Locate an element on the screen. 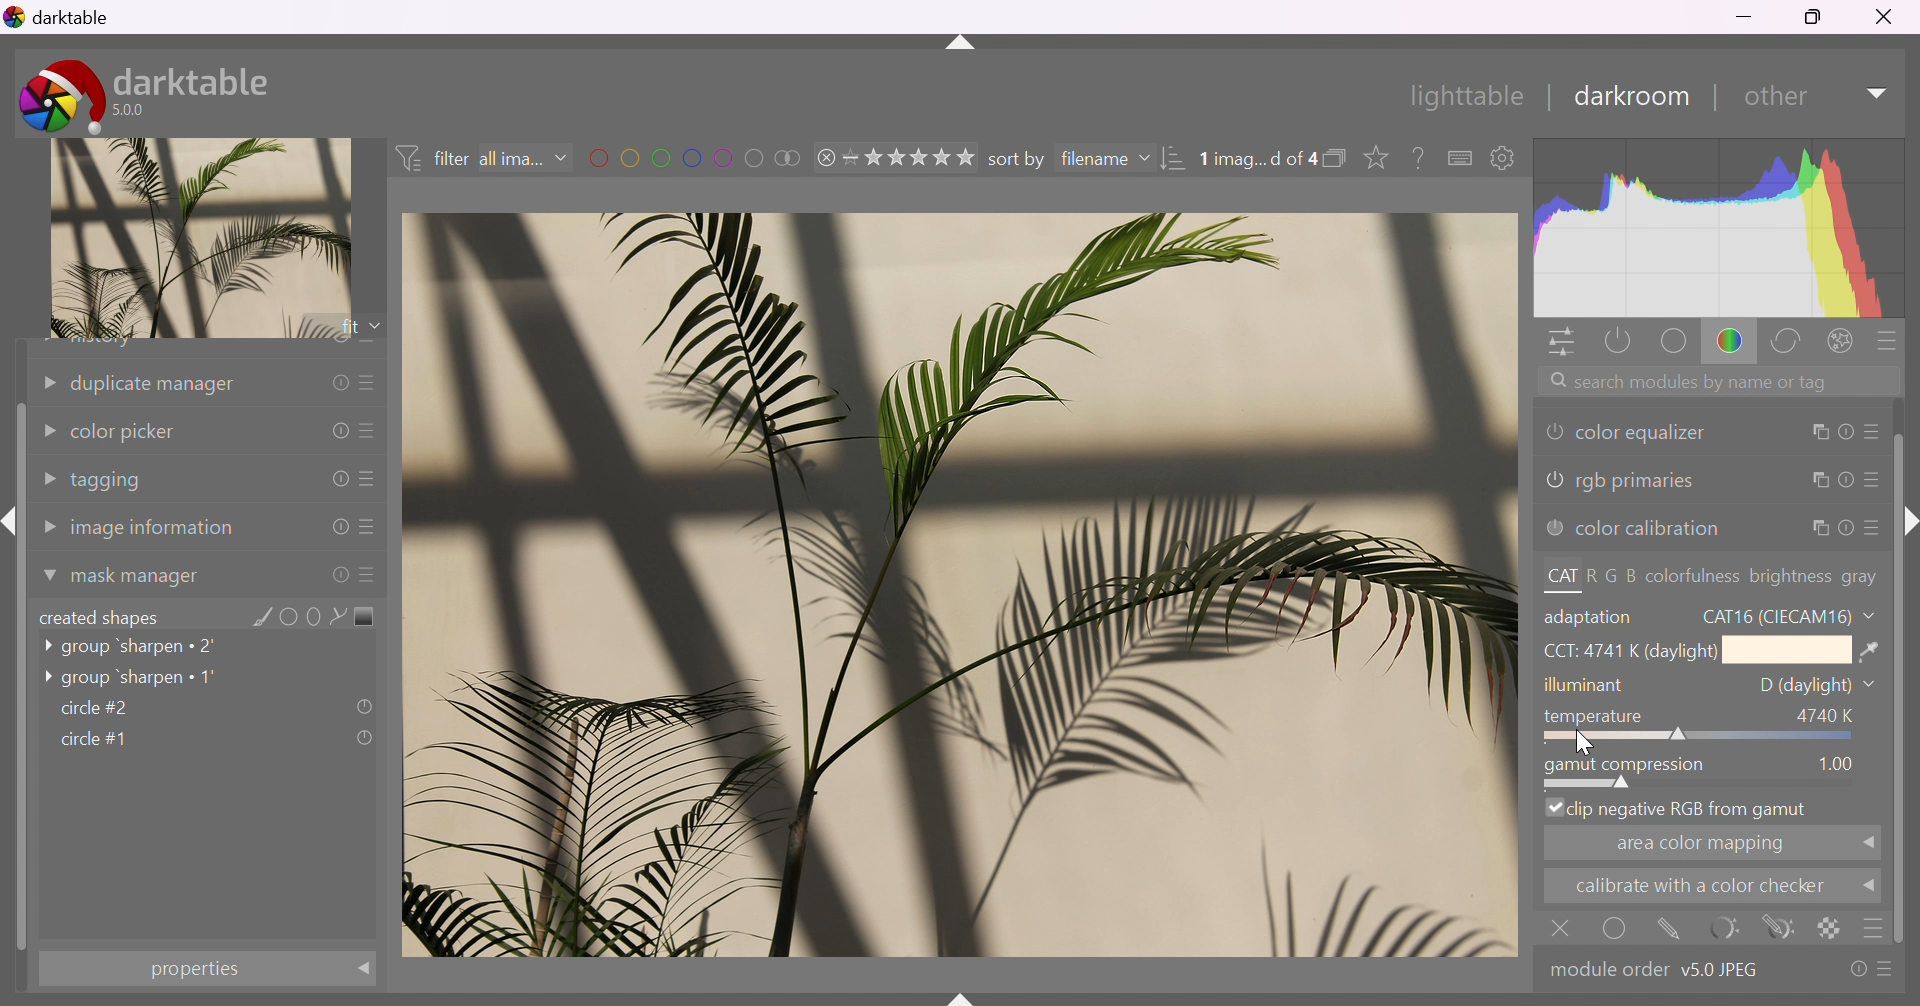 The image size is (1920, 1006). image is located at coordinates (959, 582).